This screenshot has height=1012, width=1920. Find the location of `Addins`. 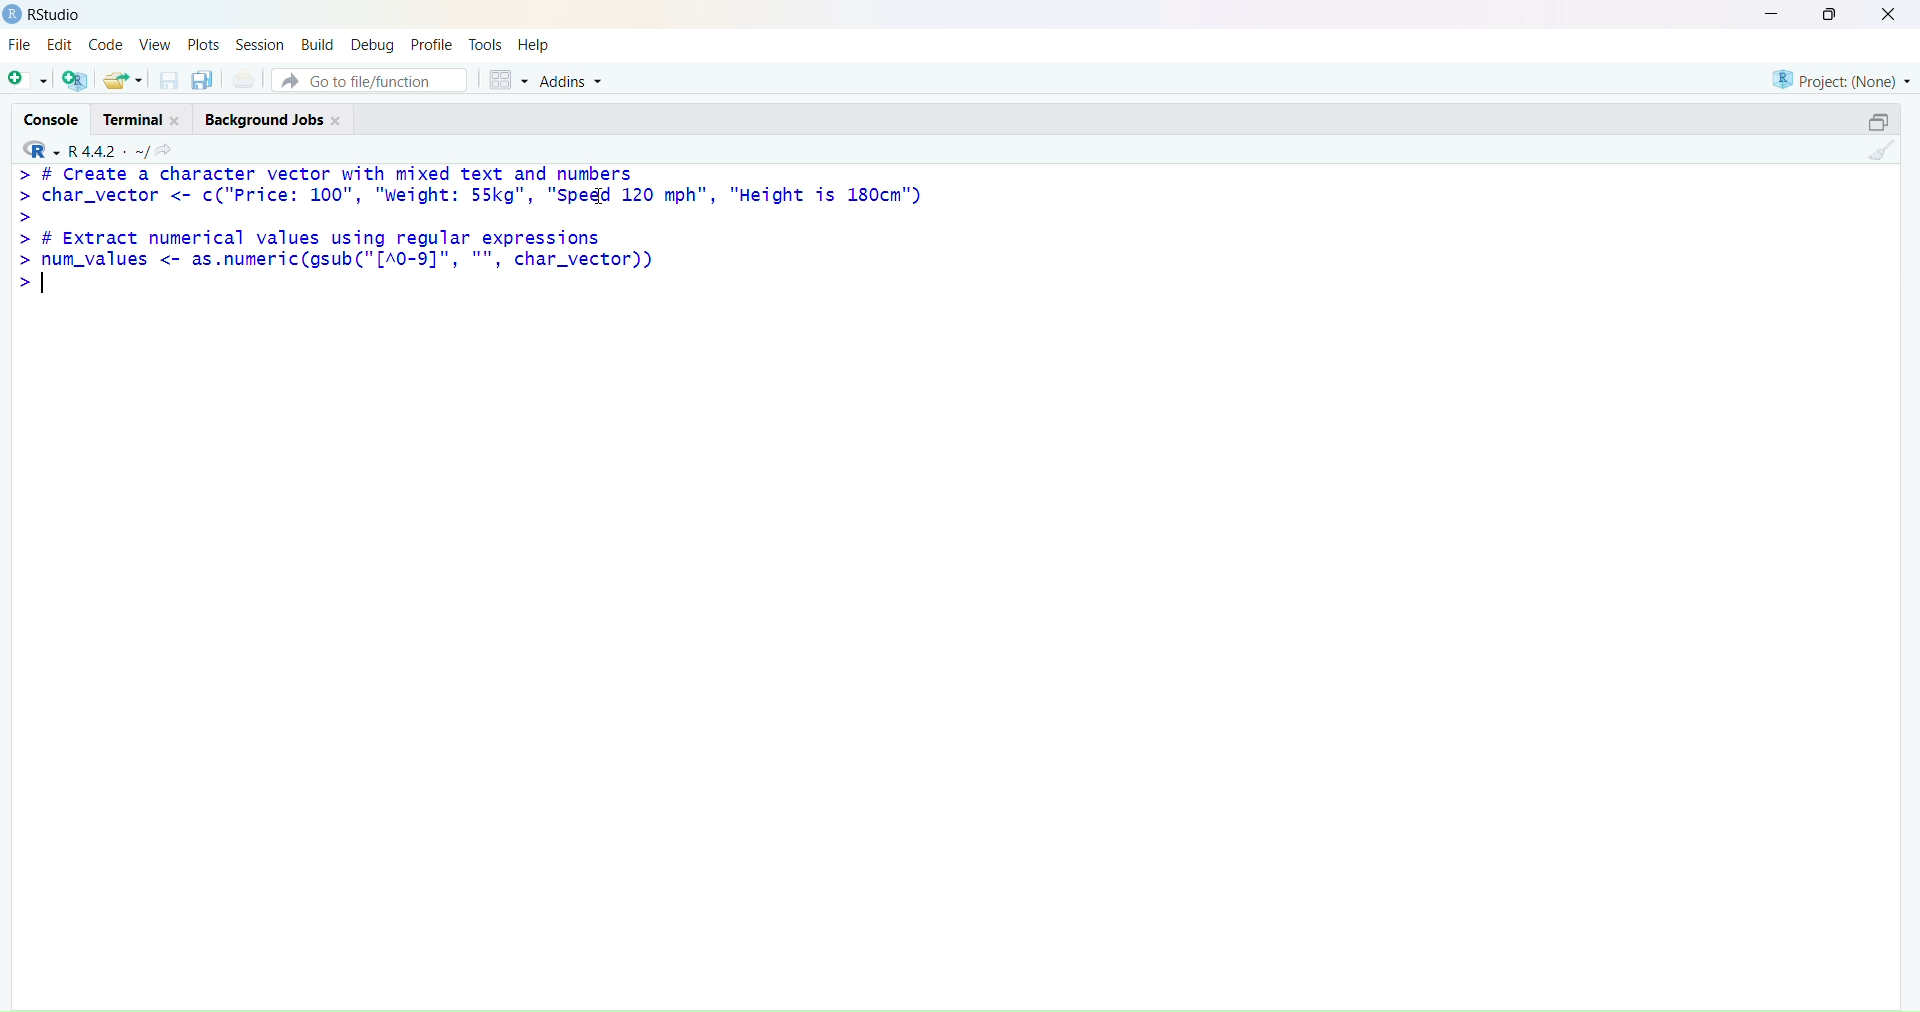

Addins is located at coordinates (573, 82).